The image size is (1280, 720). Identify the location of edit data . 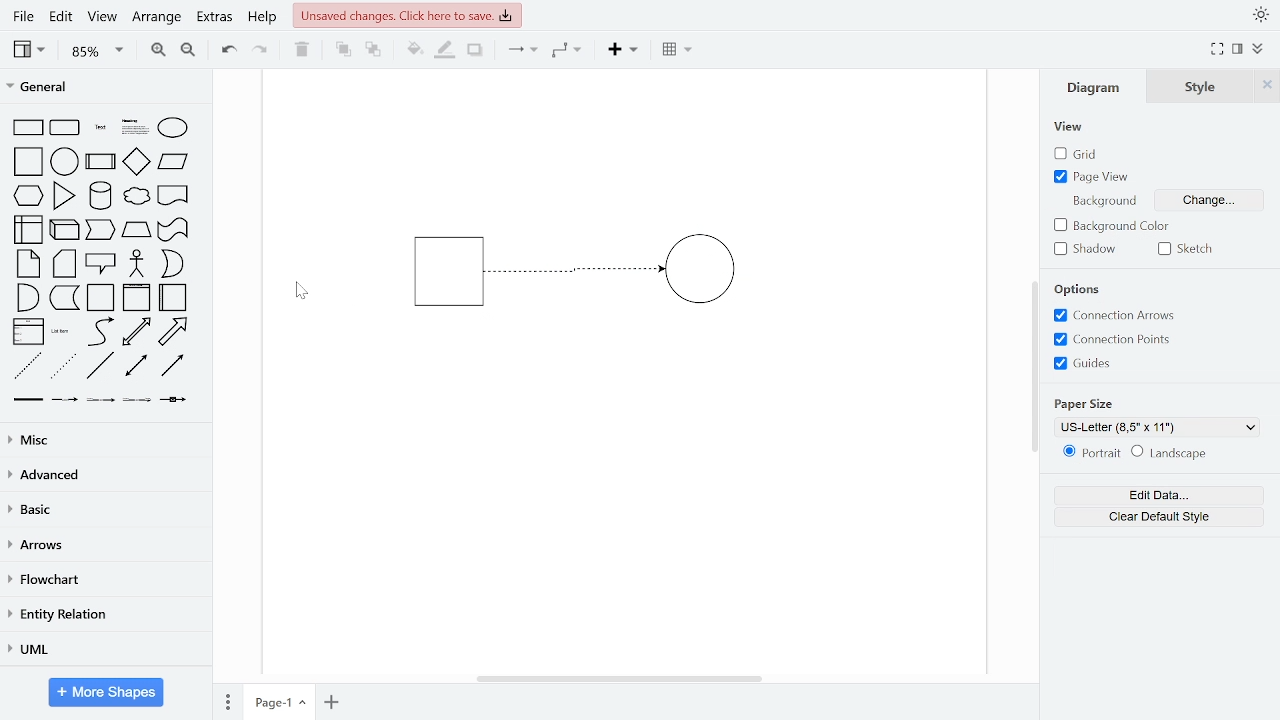
(1169, 495).